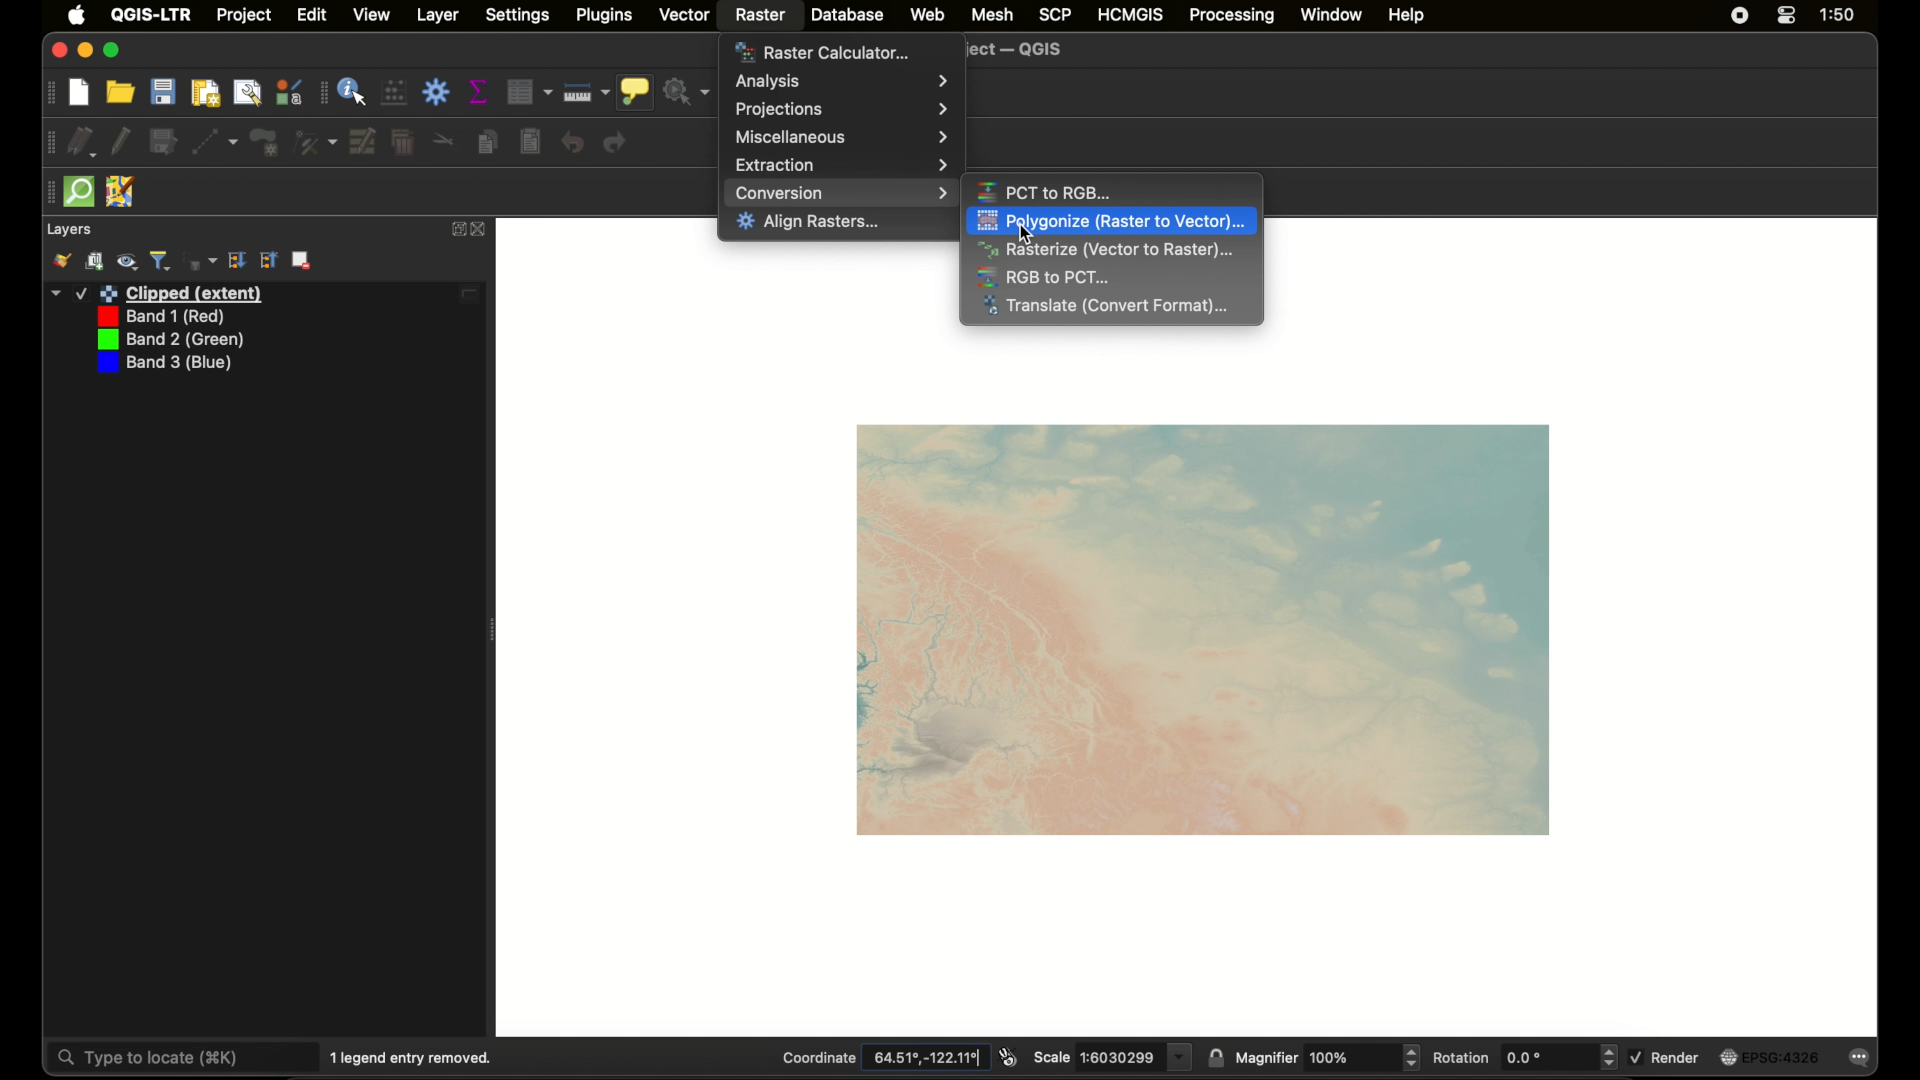  Describe the element at coordinates (302, 260) in the screenshot. I see `remove layer` at that location.